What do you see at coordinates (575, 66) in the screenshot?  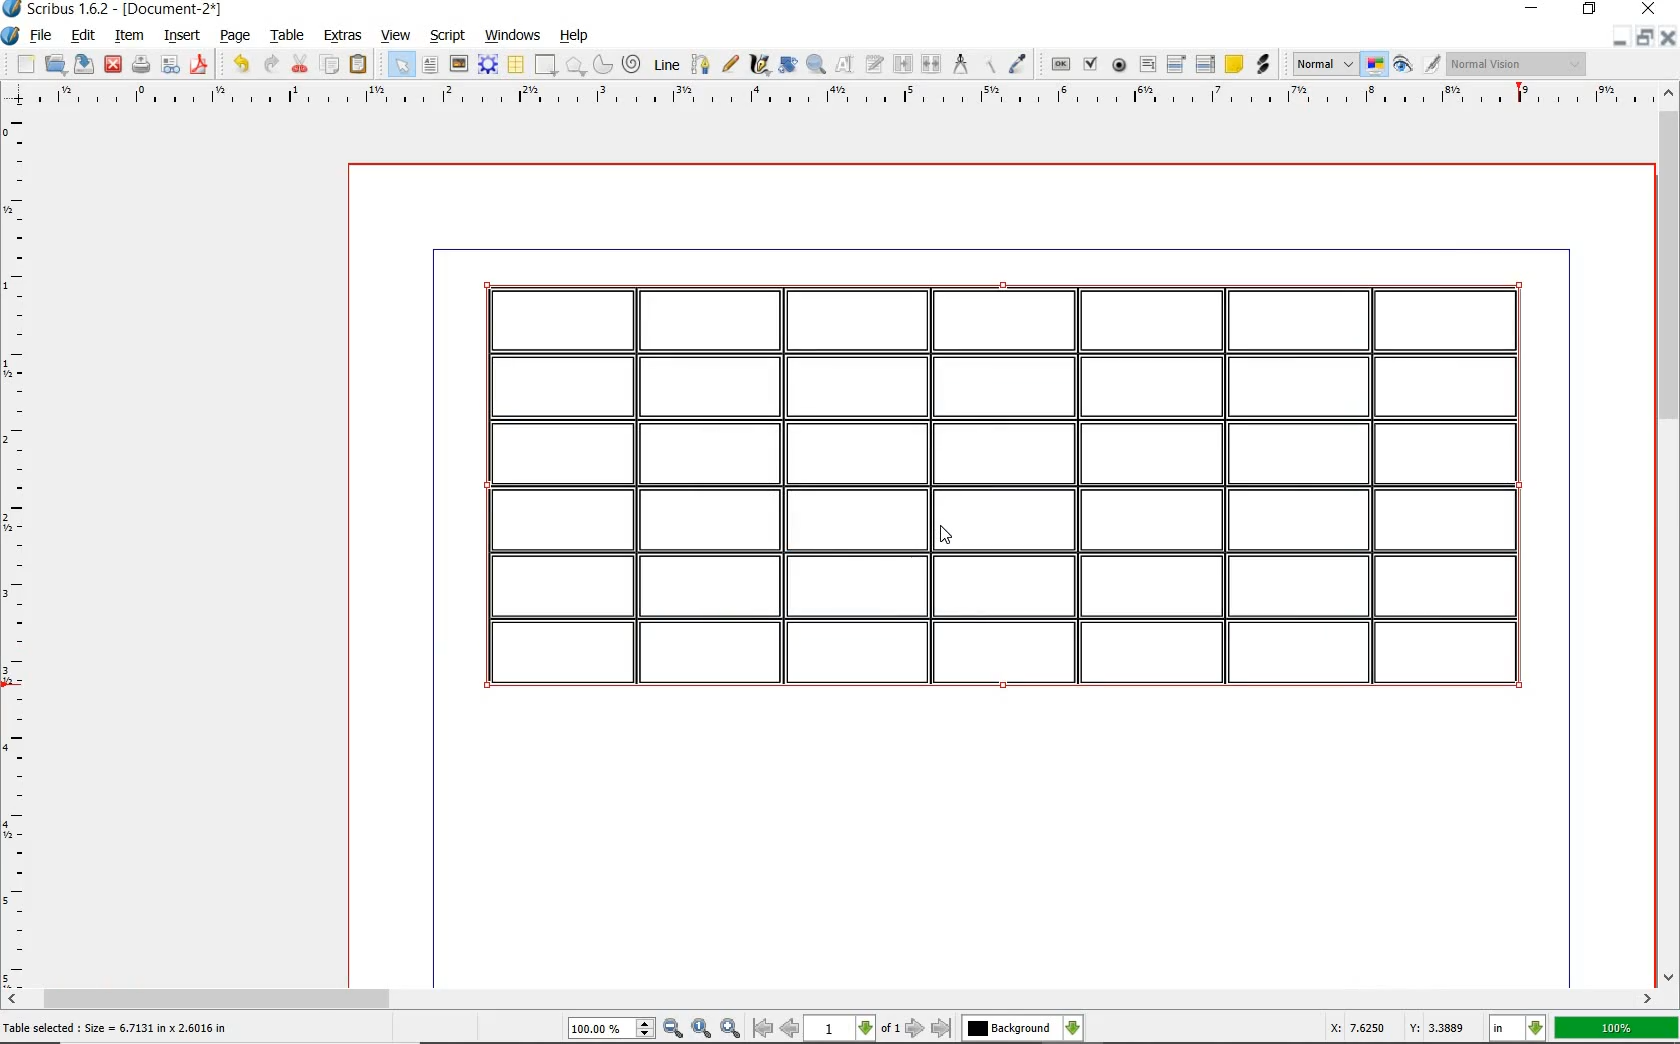 I see `polygon` at bounding box center [575, 66].